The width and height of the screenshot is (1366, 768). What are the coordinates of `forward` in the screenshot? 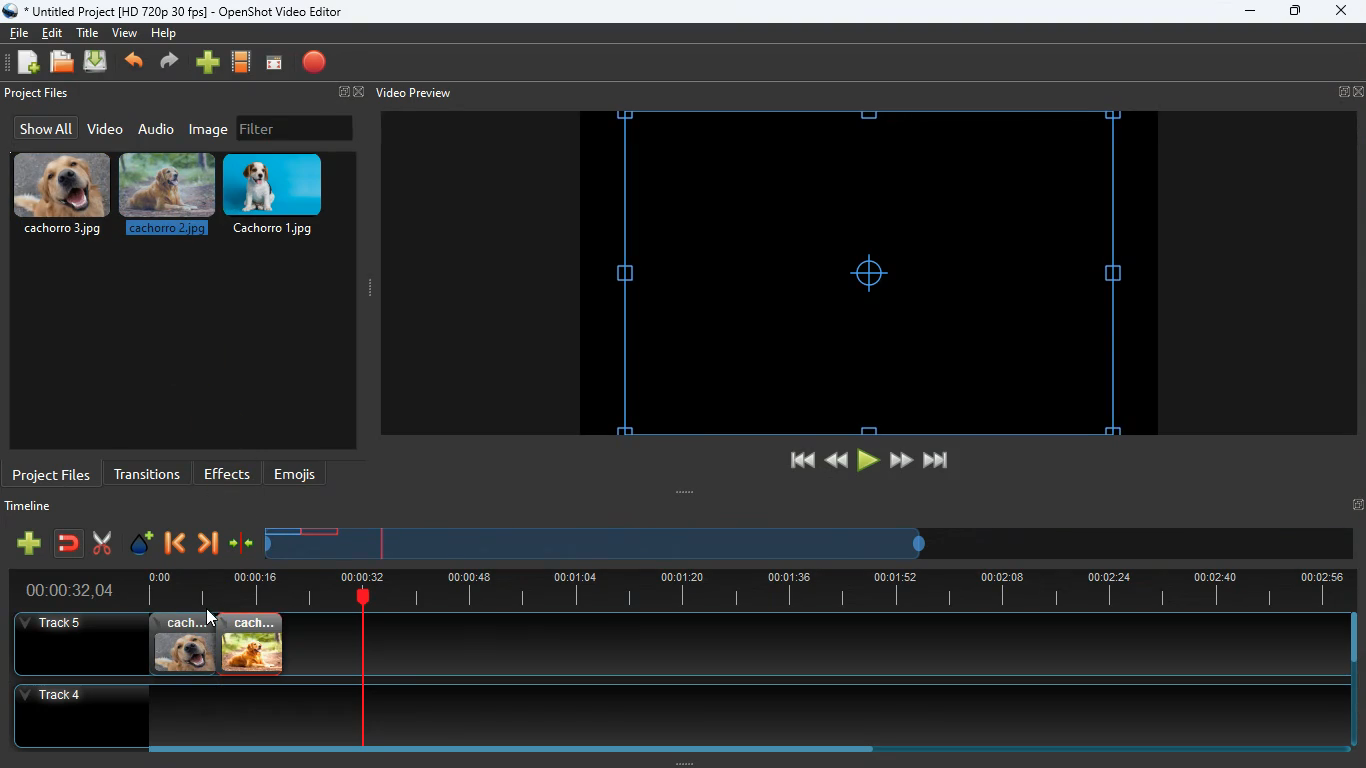 It's located at (172, 63).